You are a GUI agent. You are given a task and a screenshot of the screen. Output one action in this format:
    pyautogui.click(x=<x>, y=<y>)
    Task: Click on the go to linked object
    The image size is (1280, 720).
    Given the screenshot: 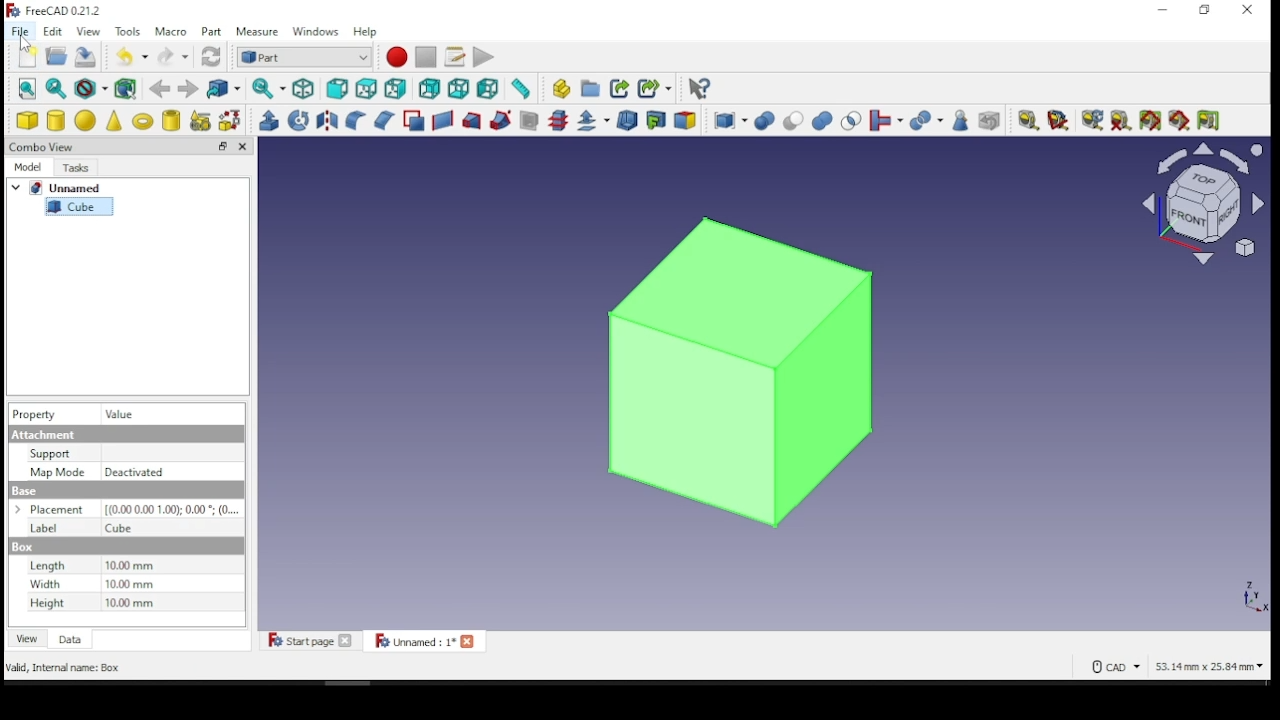 What is the action you would take?
    pyautogui.click(x=222, y=88)
    